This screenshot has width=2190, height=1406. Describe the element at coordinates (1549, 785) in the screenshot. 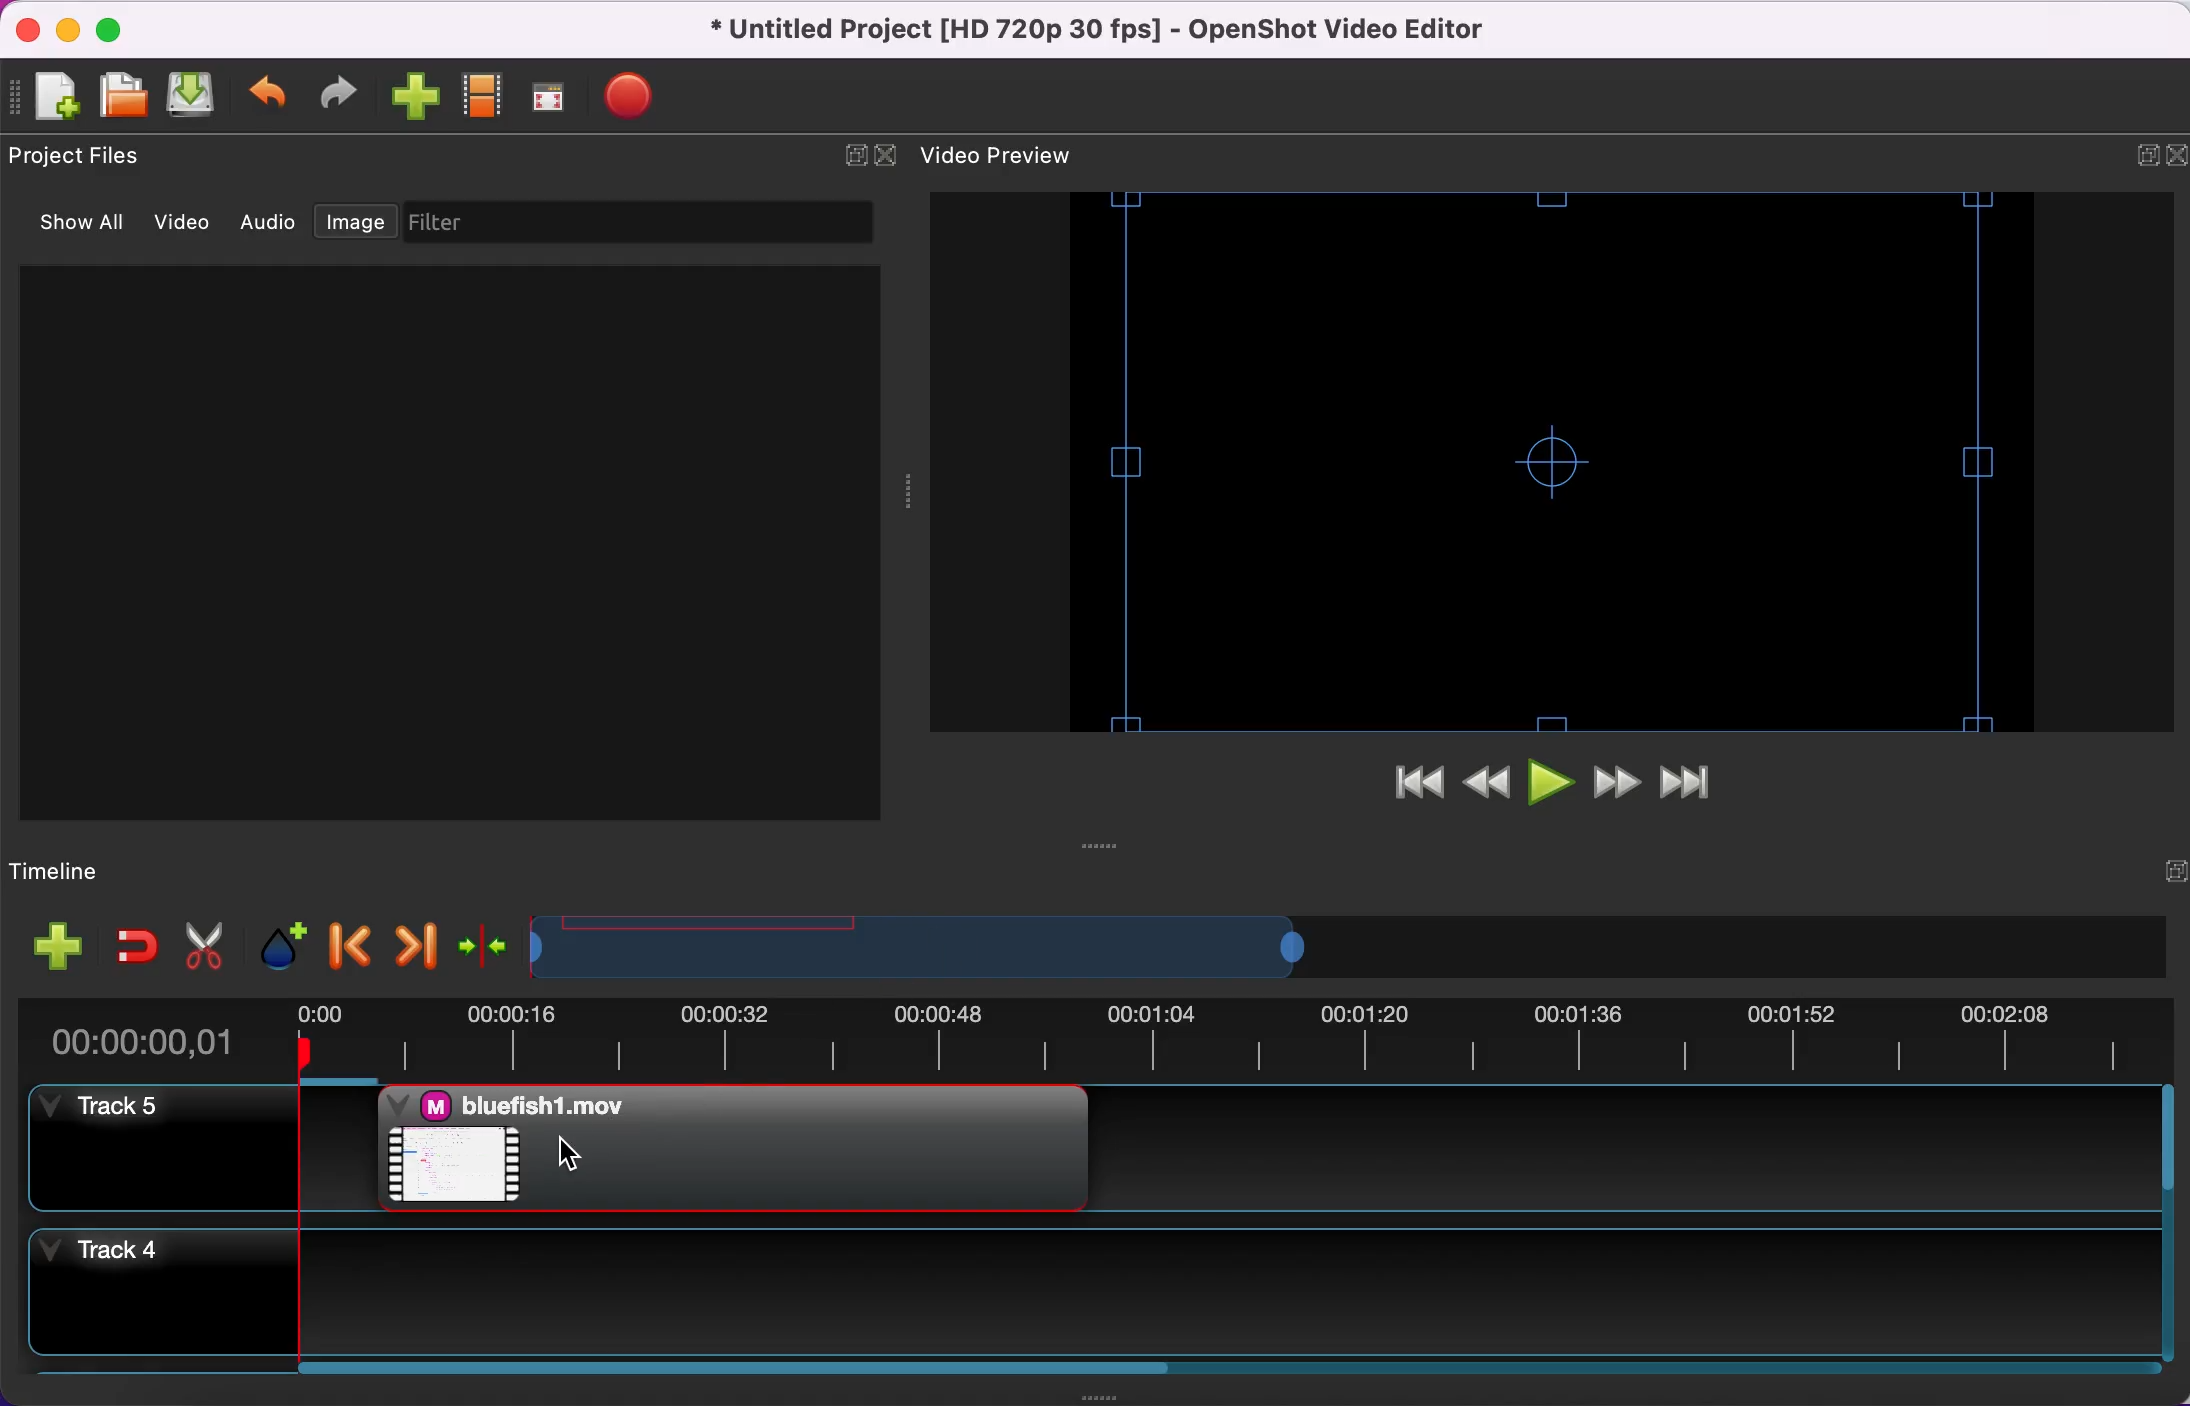

I see `play` at that location.